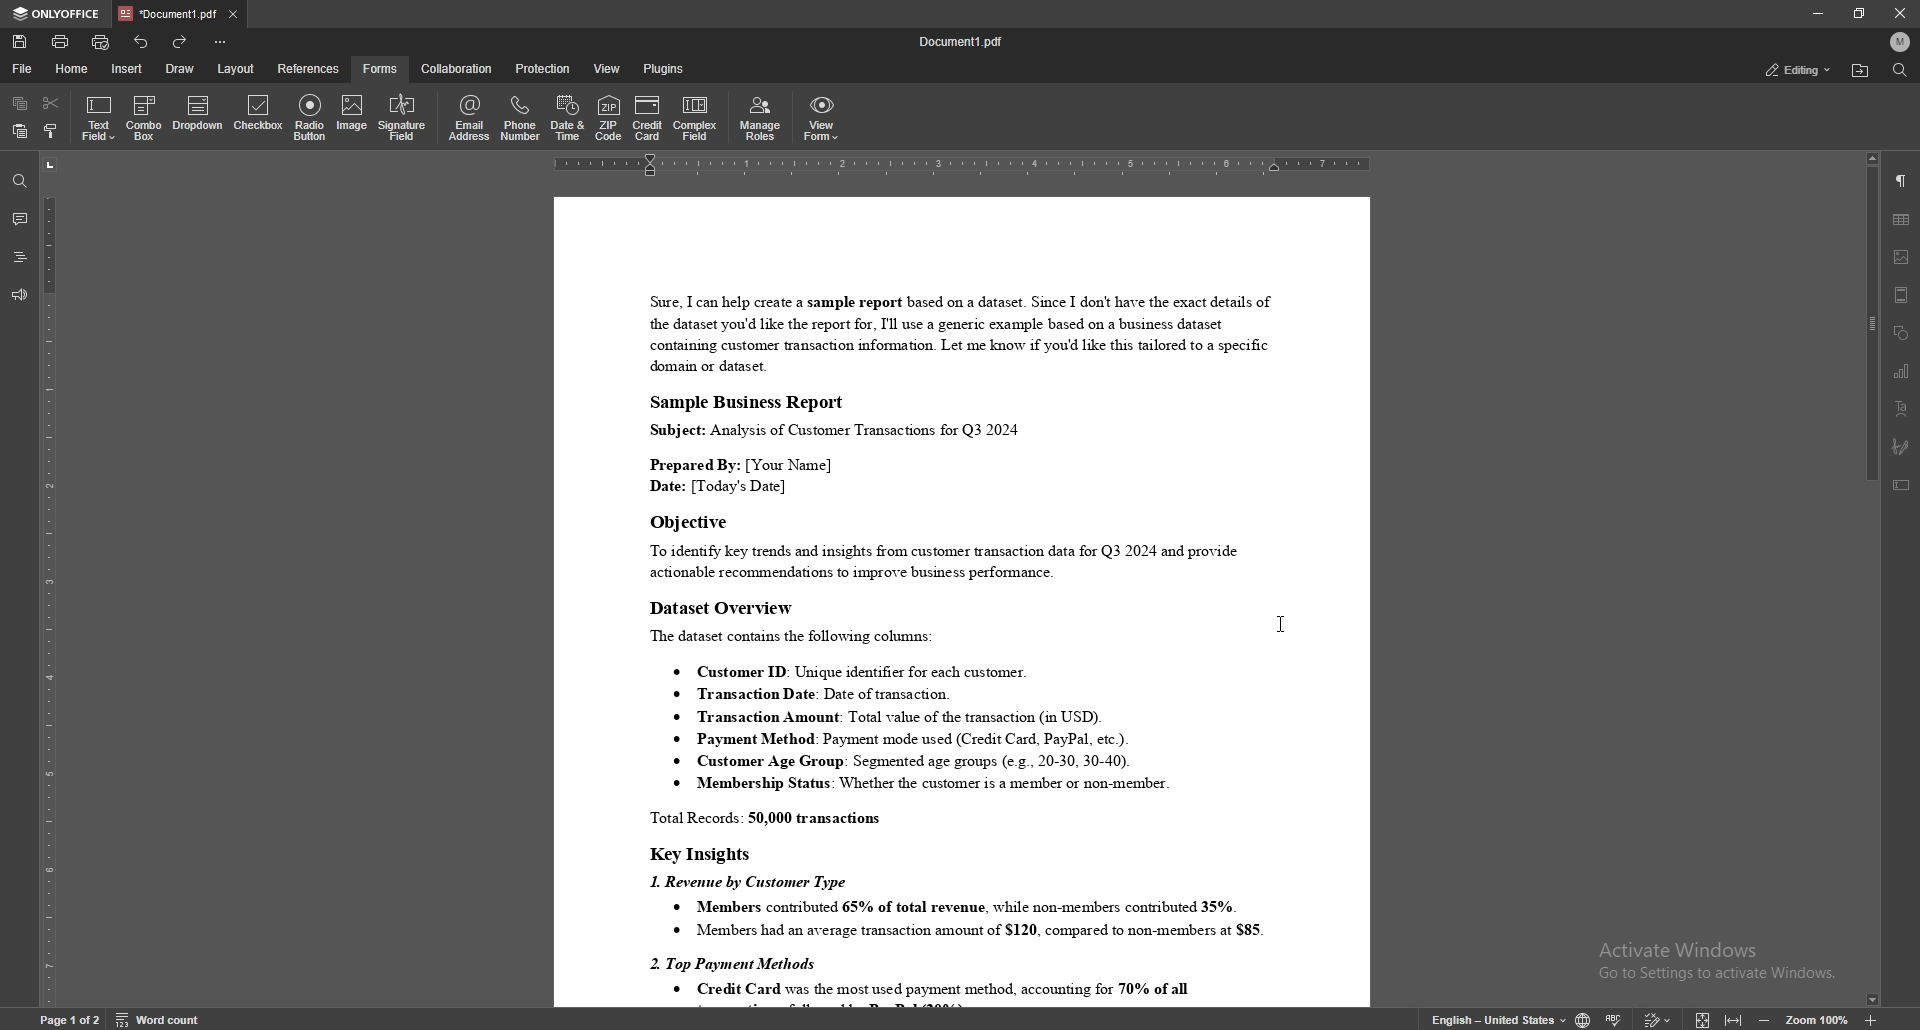 This screenshot has width=1920, height=1030. What do you see at coordinates (1818, 1019) in the screenshot?
I see `zoom` at bounding box center [1818, 1019].